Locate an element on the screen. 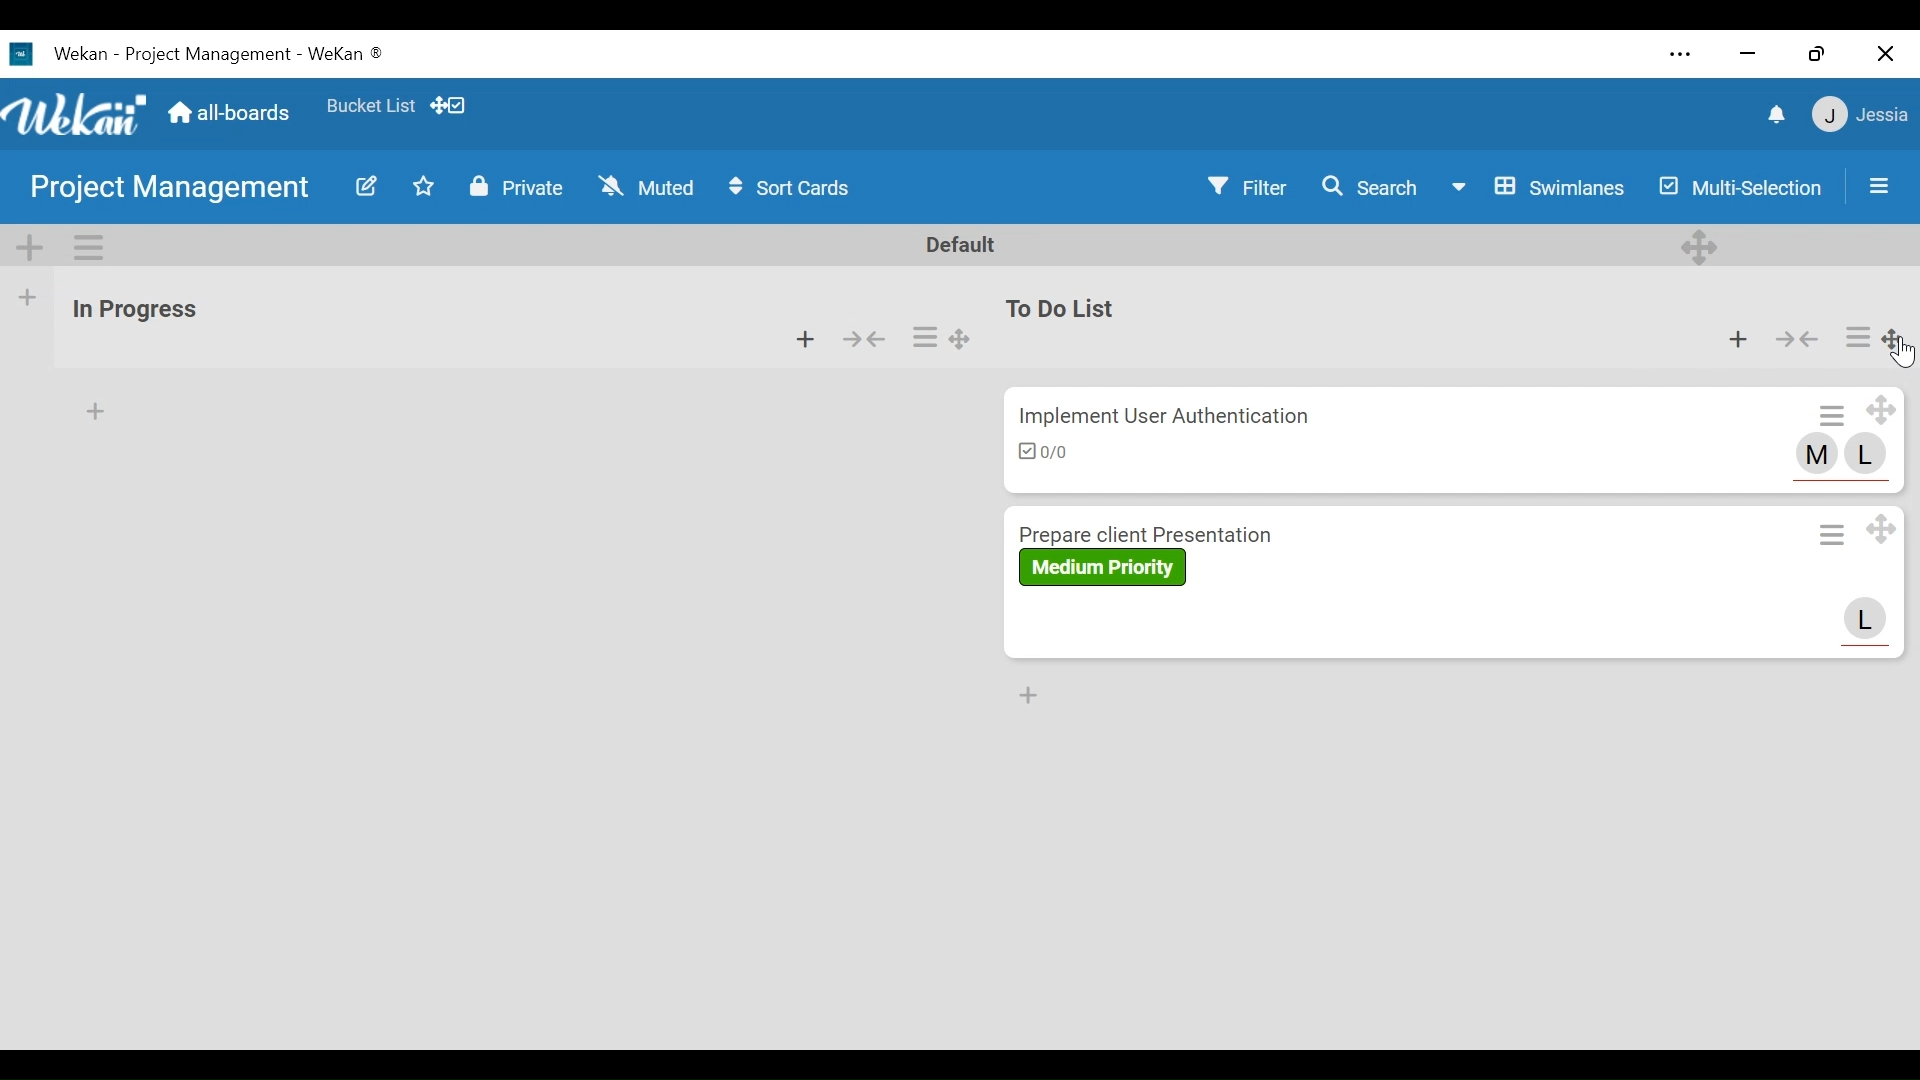 The width and height of the screenshot is (1920, 1080). L is located at coordinates (1866, 619).